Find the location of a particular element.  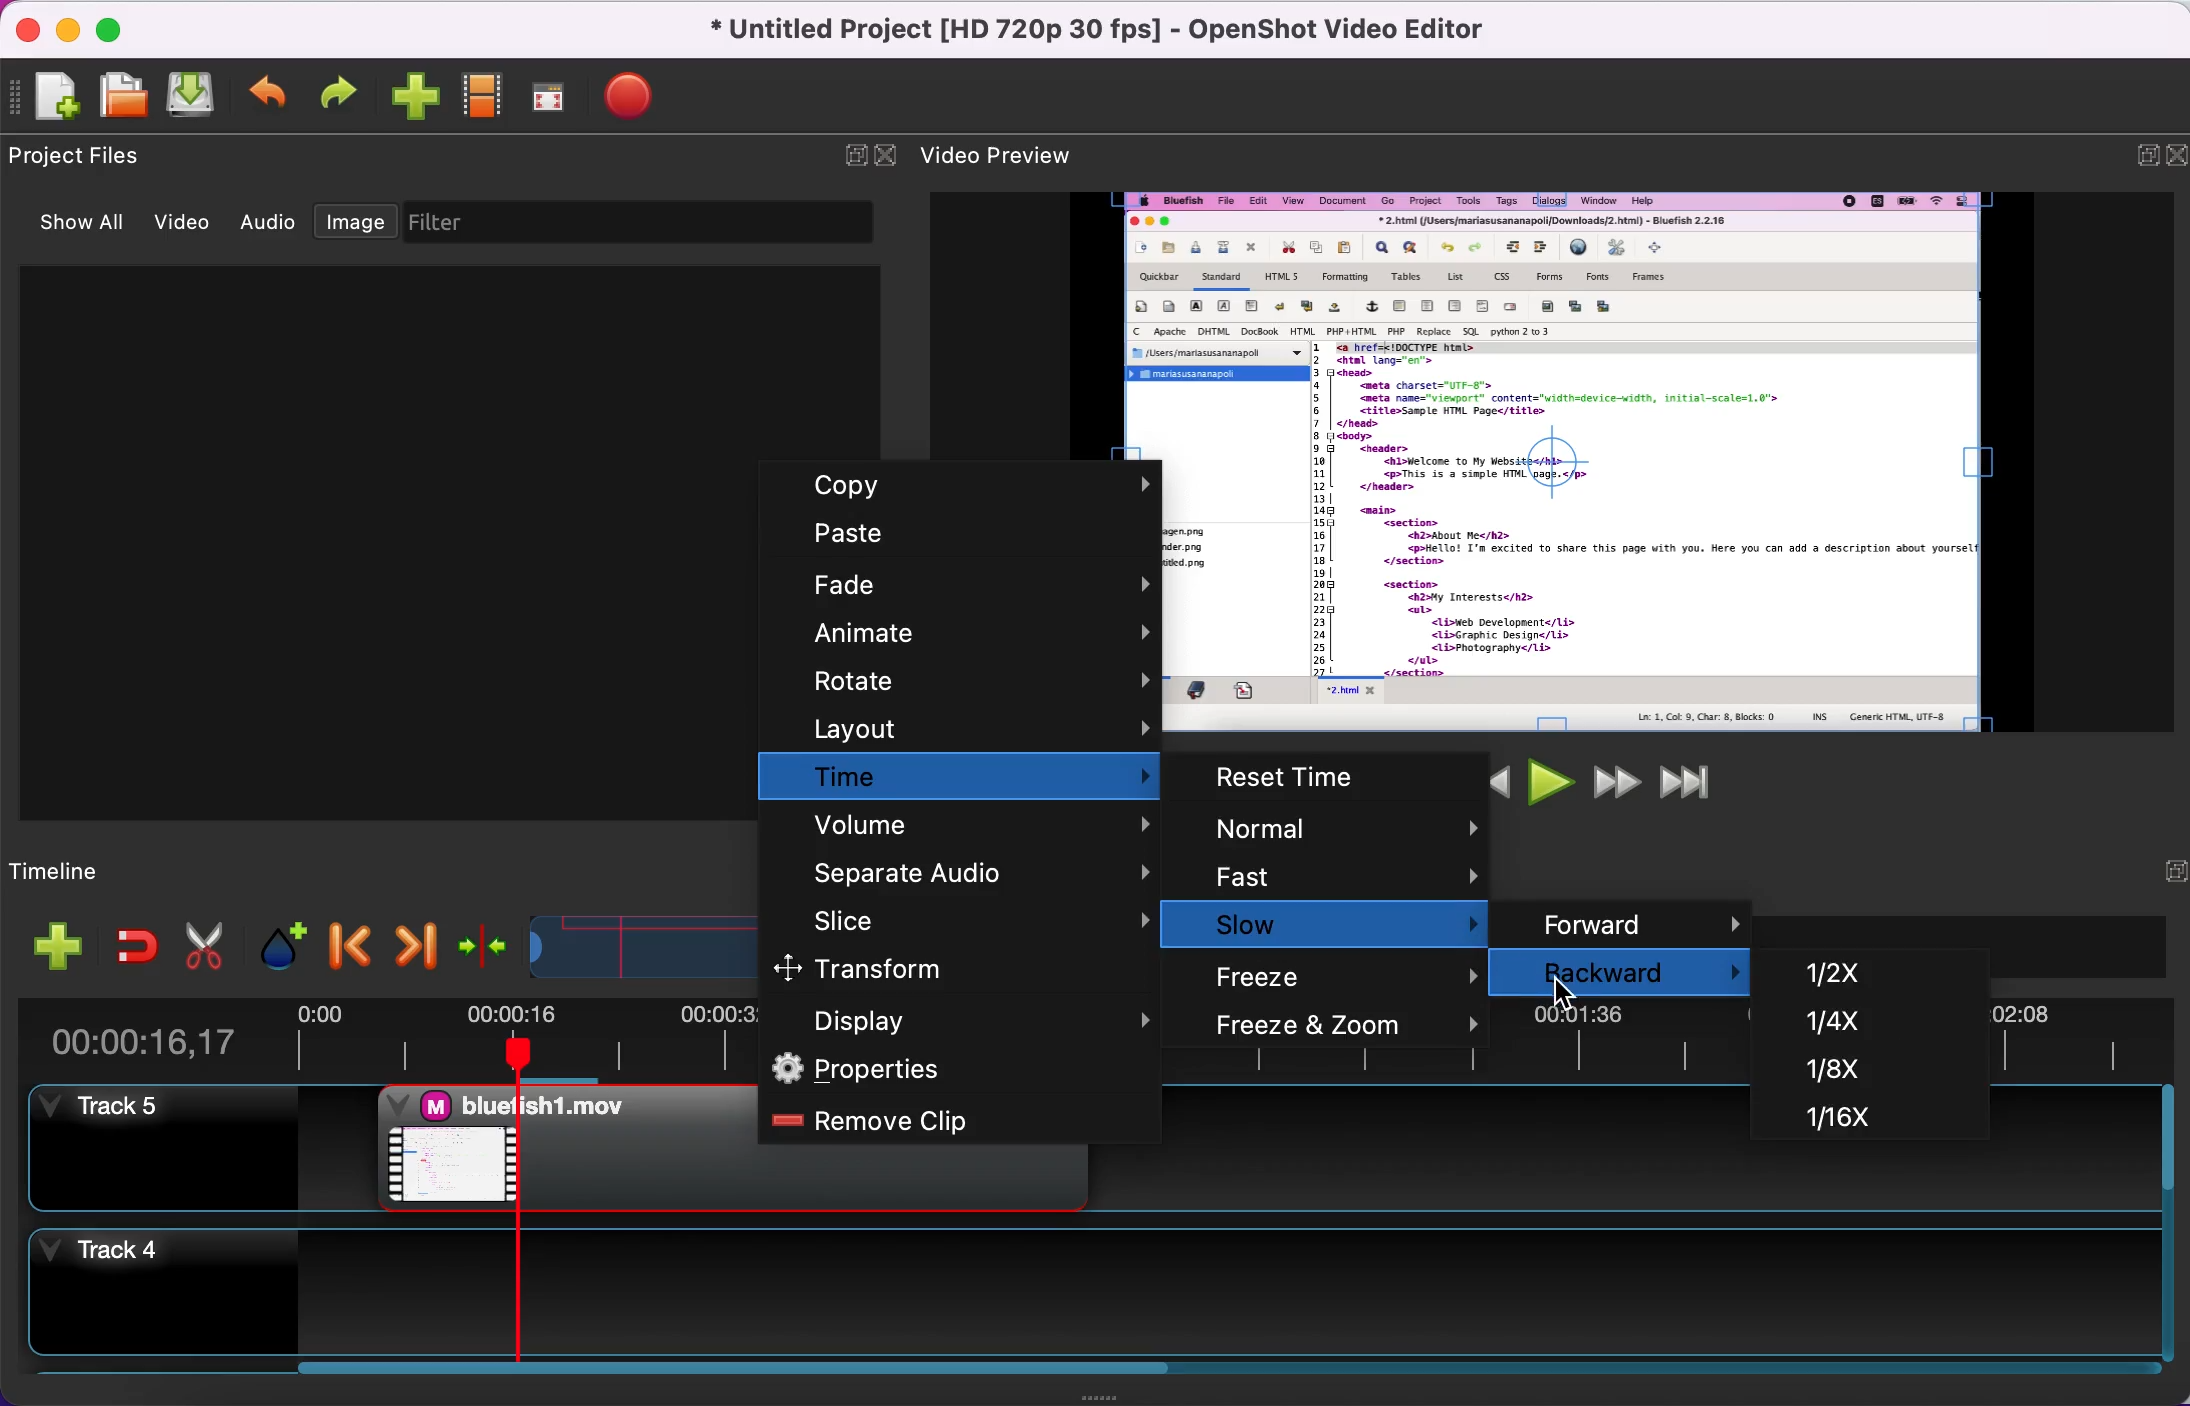

video is located at coordinates (190, 225).